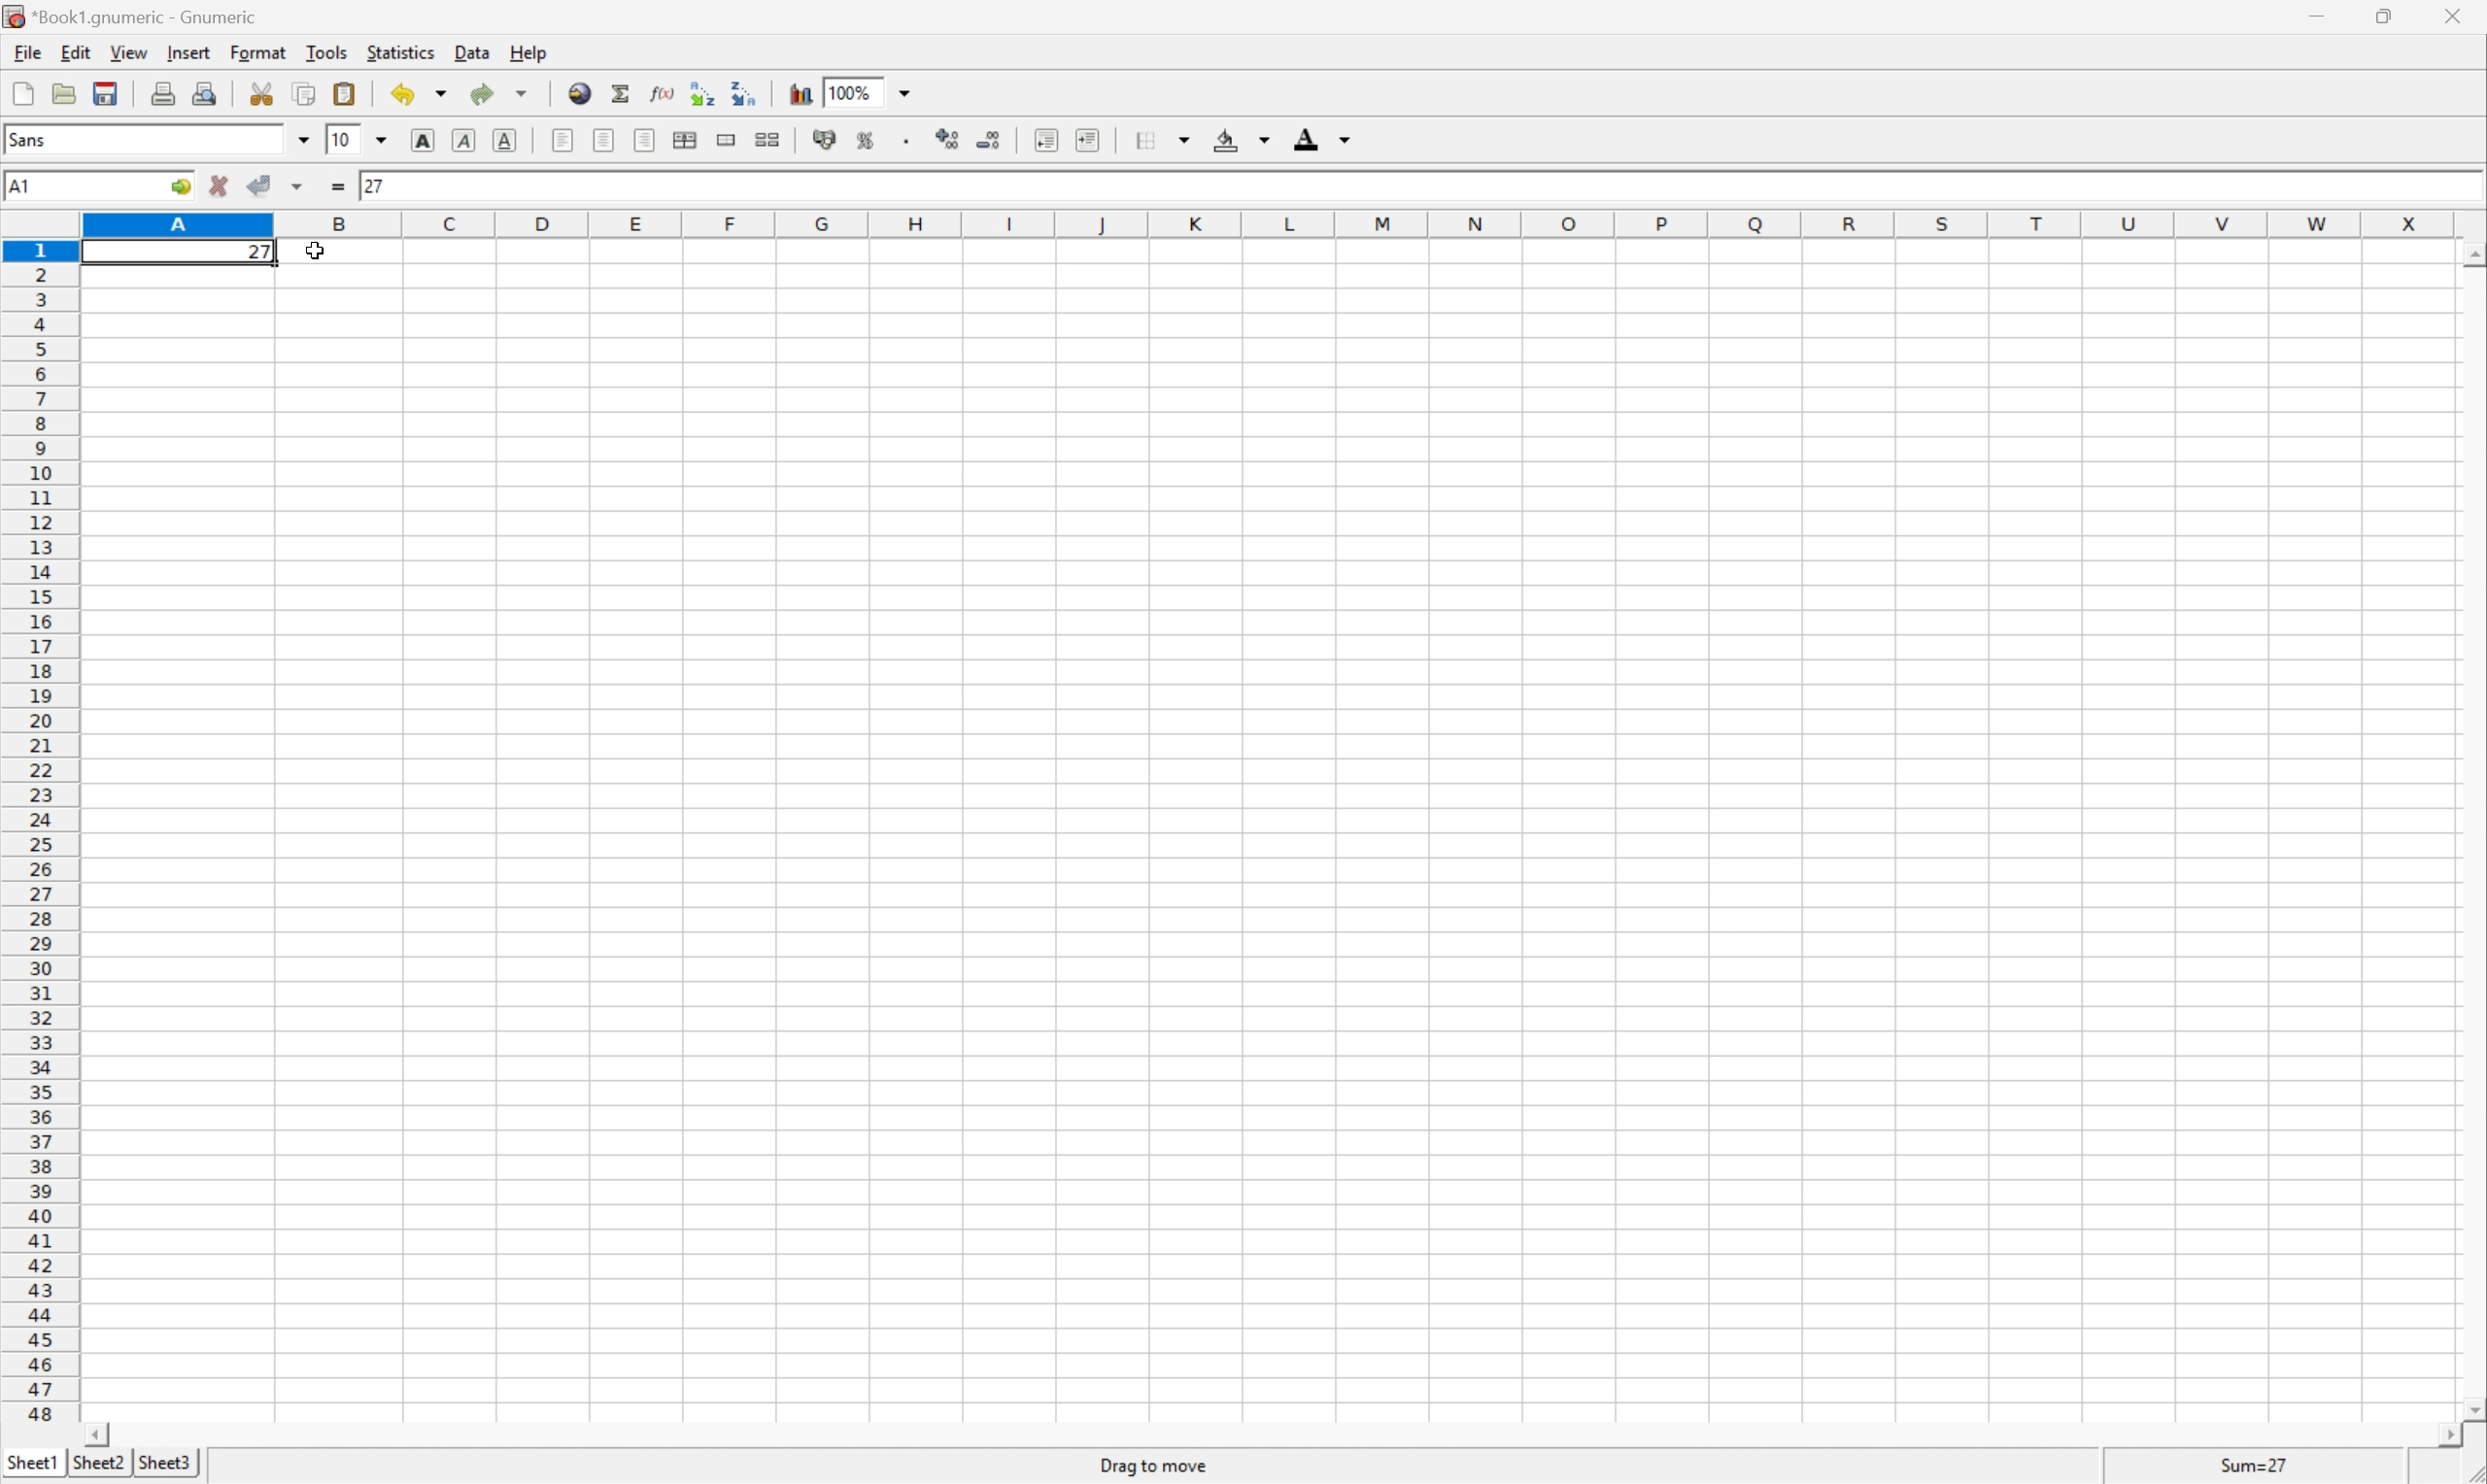 This screenshot has width=2487, height=1484. Describe the element at coordinates (462, 142) in the screenshot. I see `Italic` at that location.